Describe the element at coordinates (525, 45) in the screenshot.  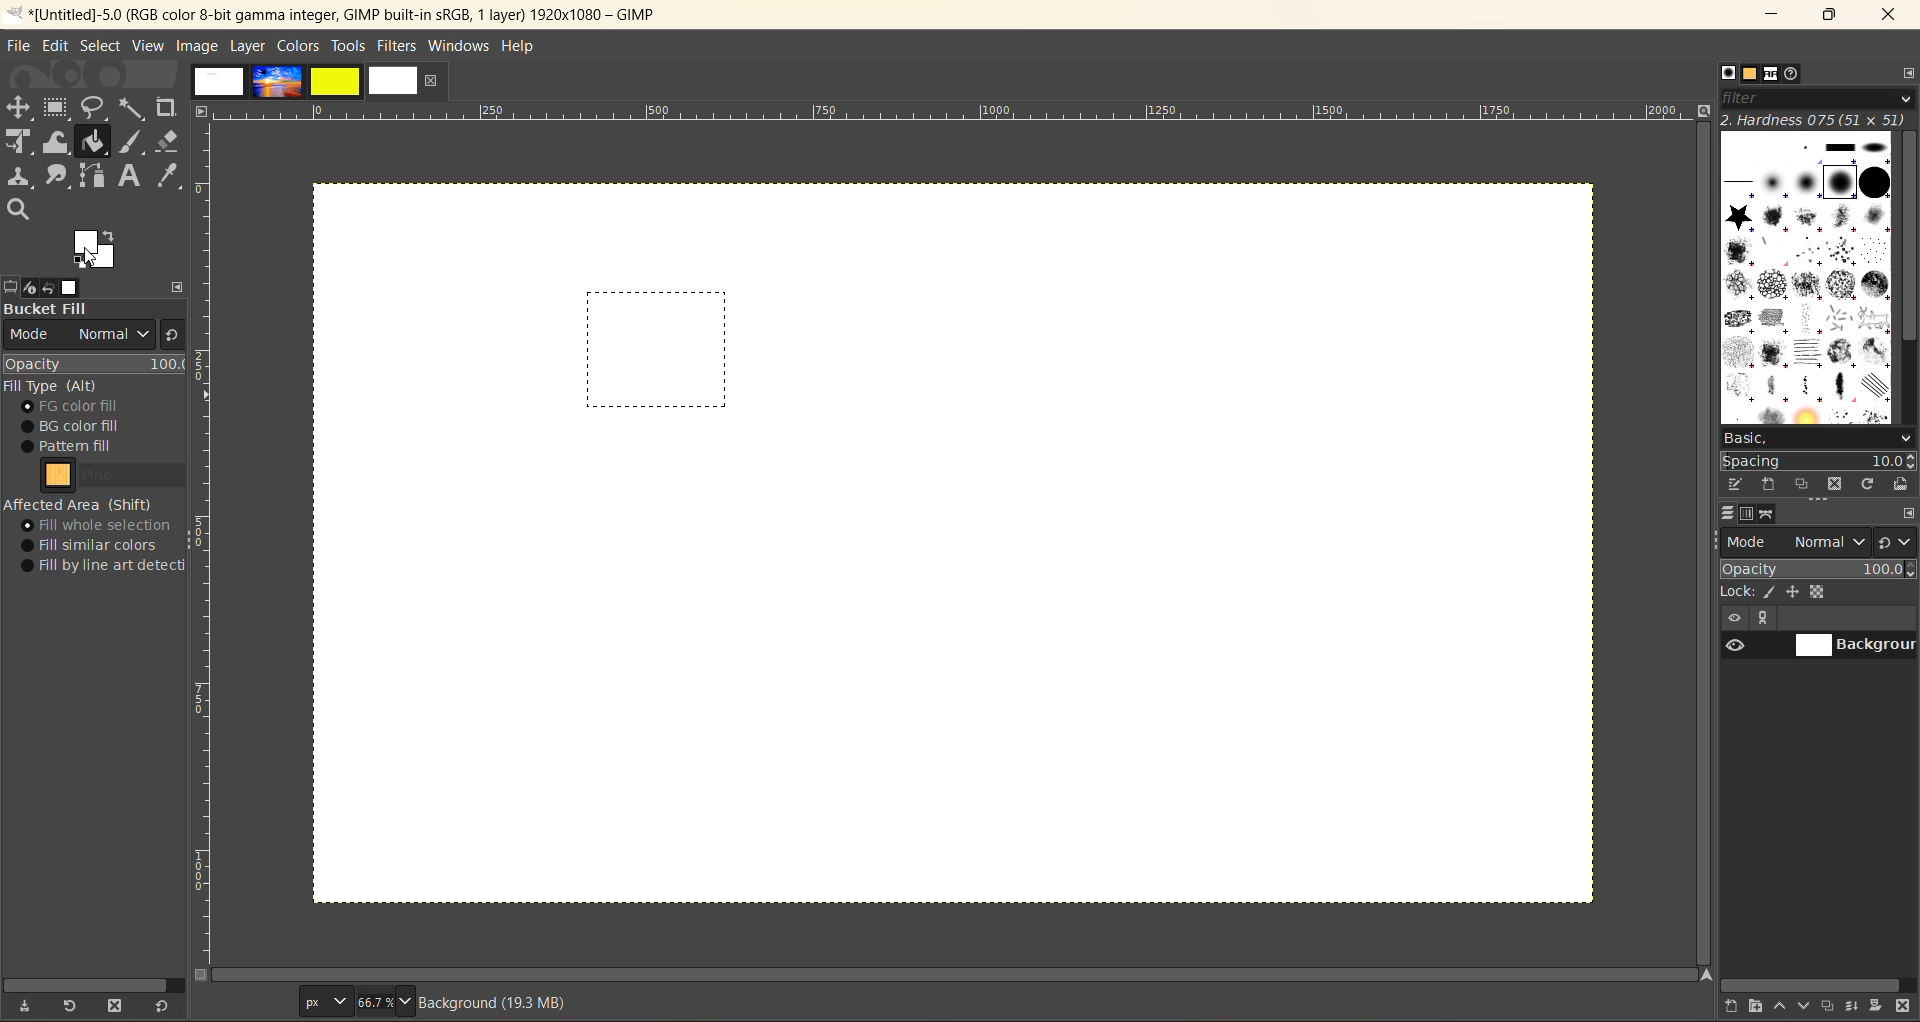
I see `help` at that location.